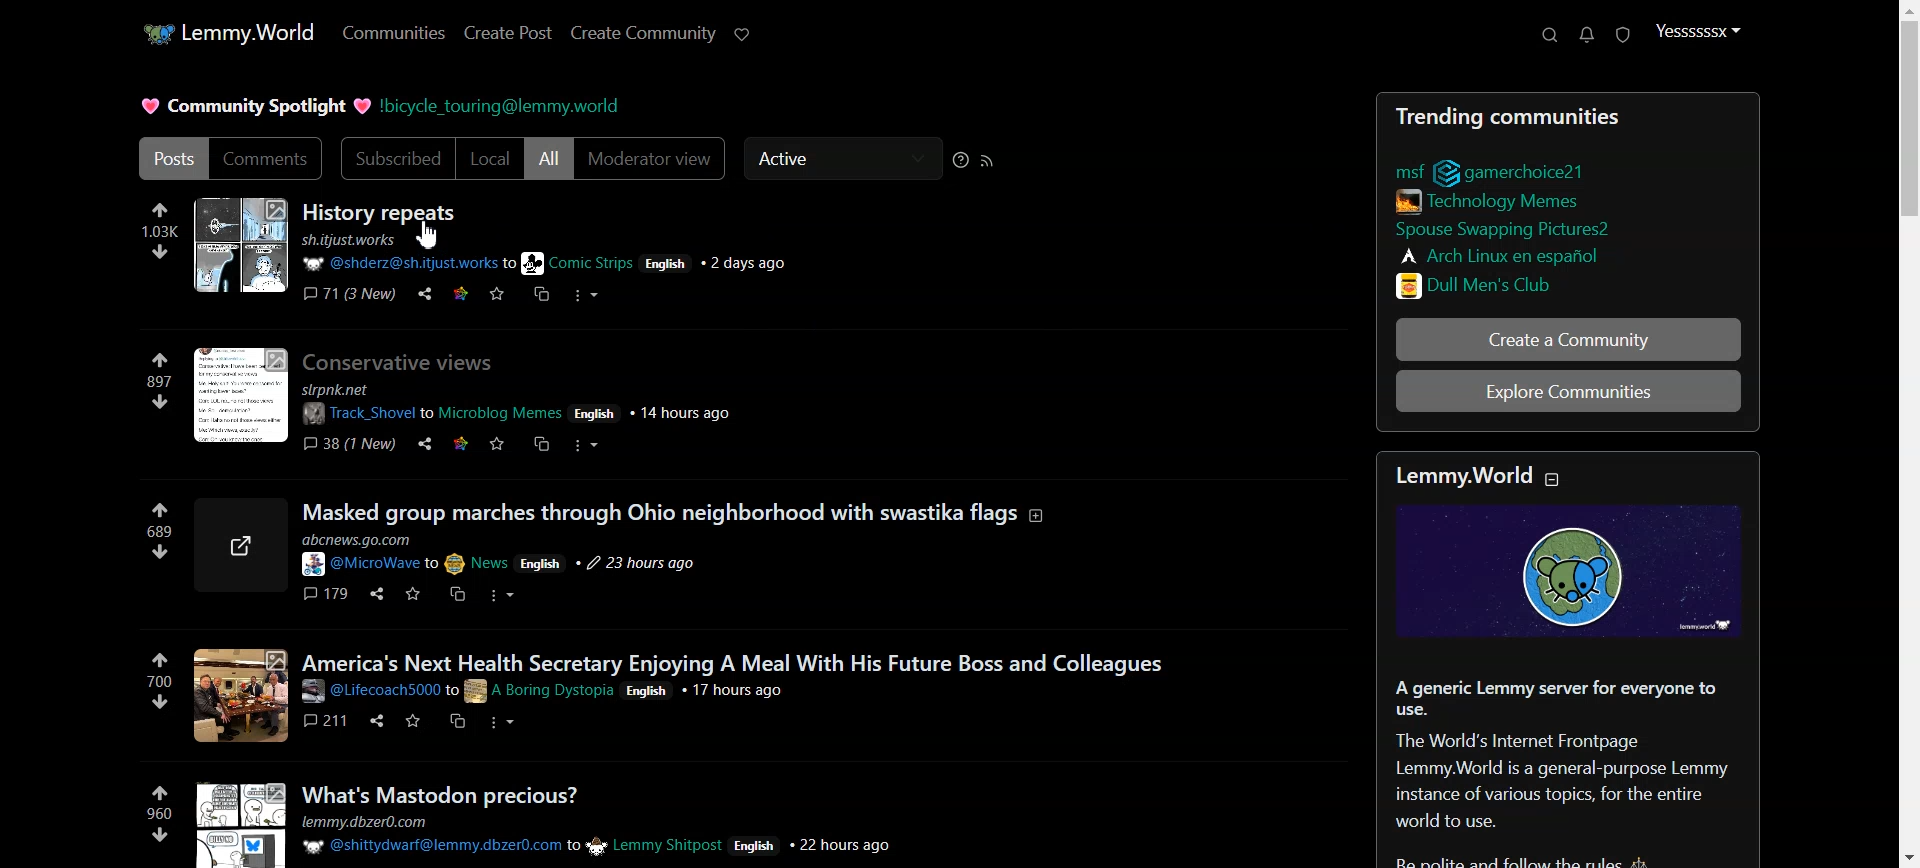  I want to click on Home page, so click(227, 34).